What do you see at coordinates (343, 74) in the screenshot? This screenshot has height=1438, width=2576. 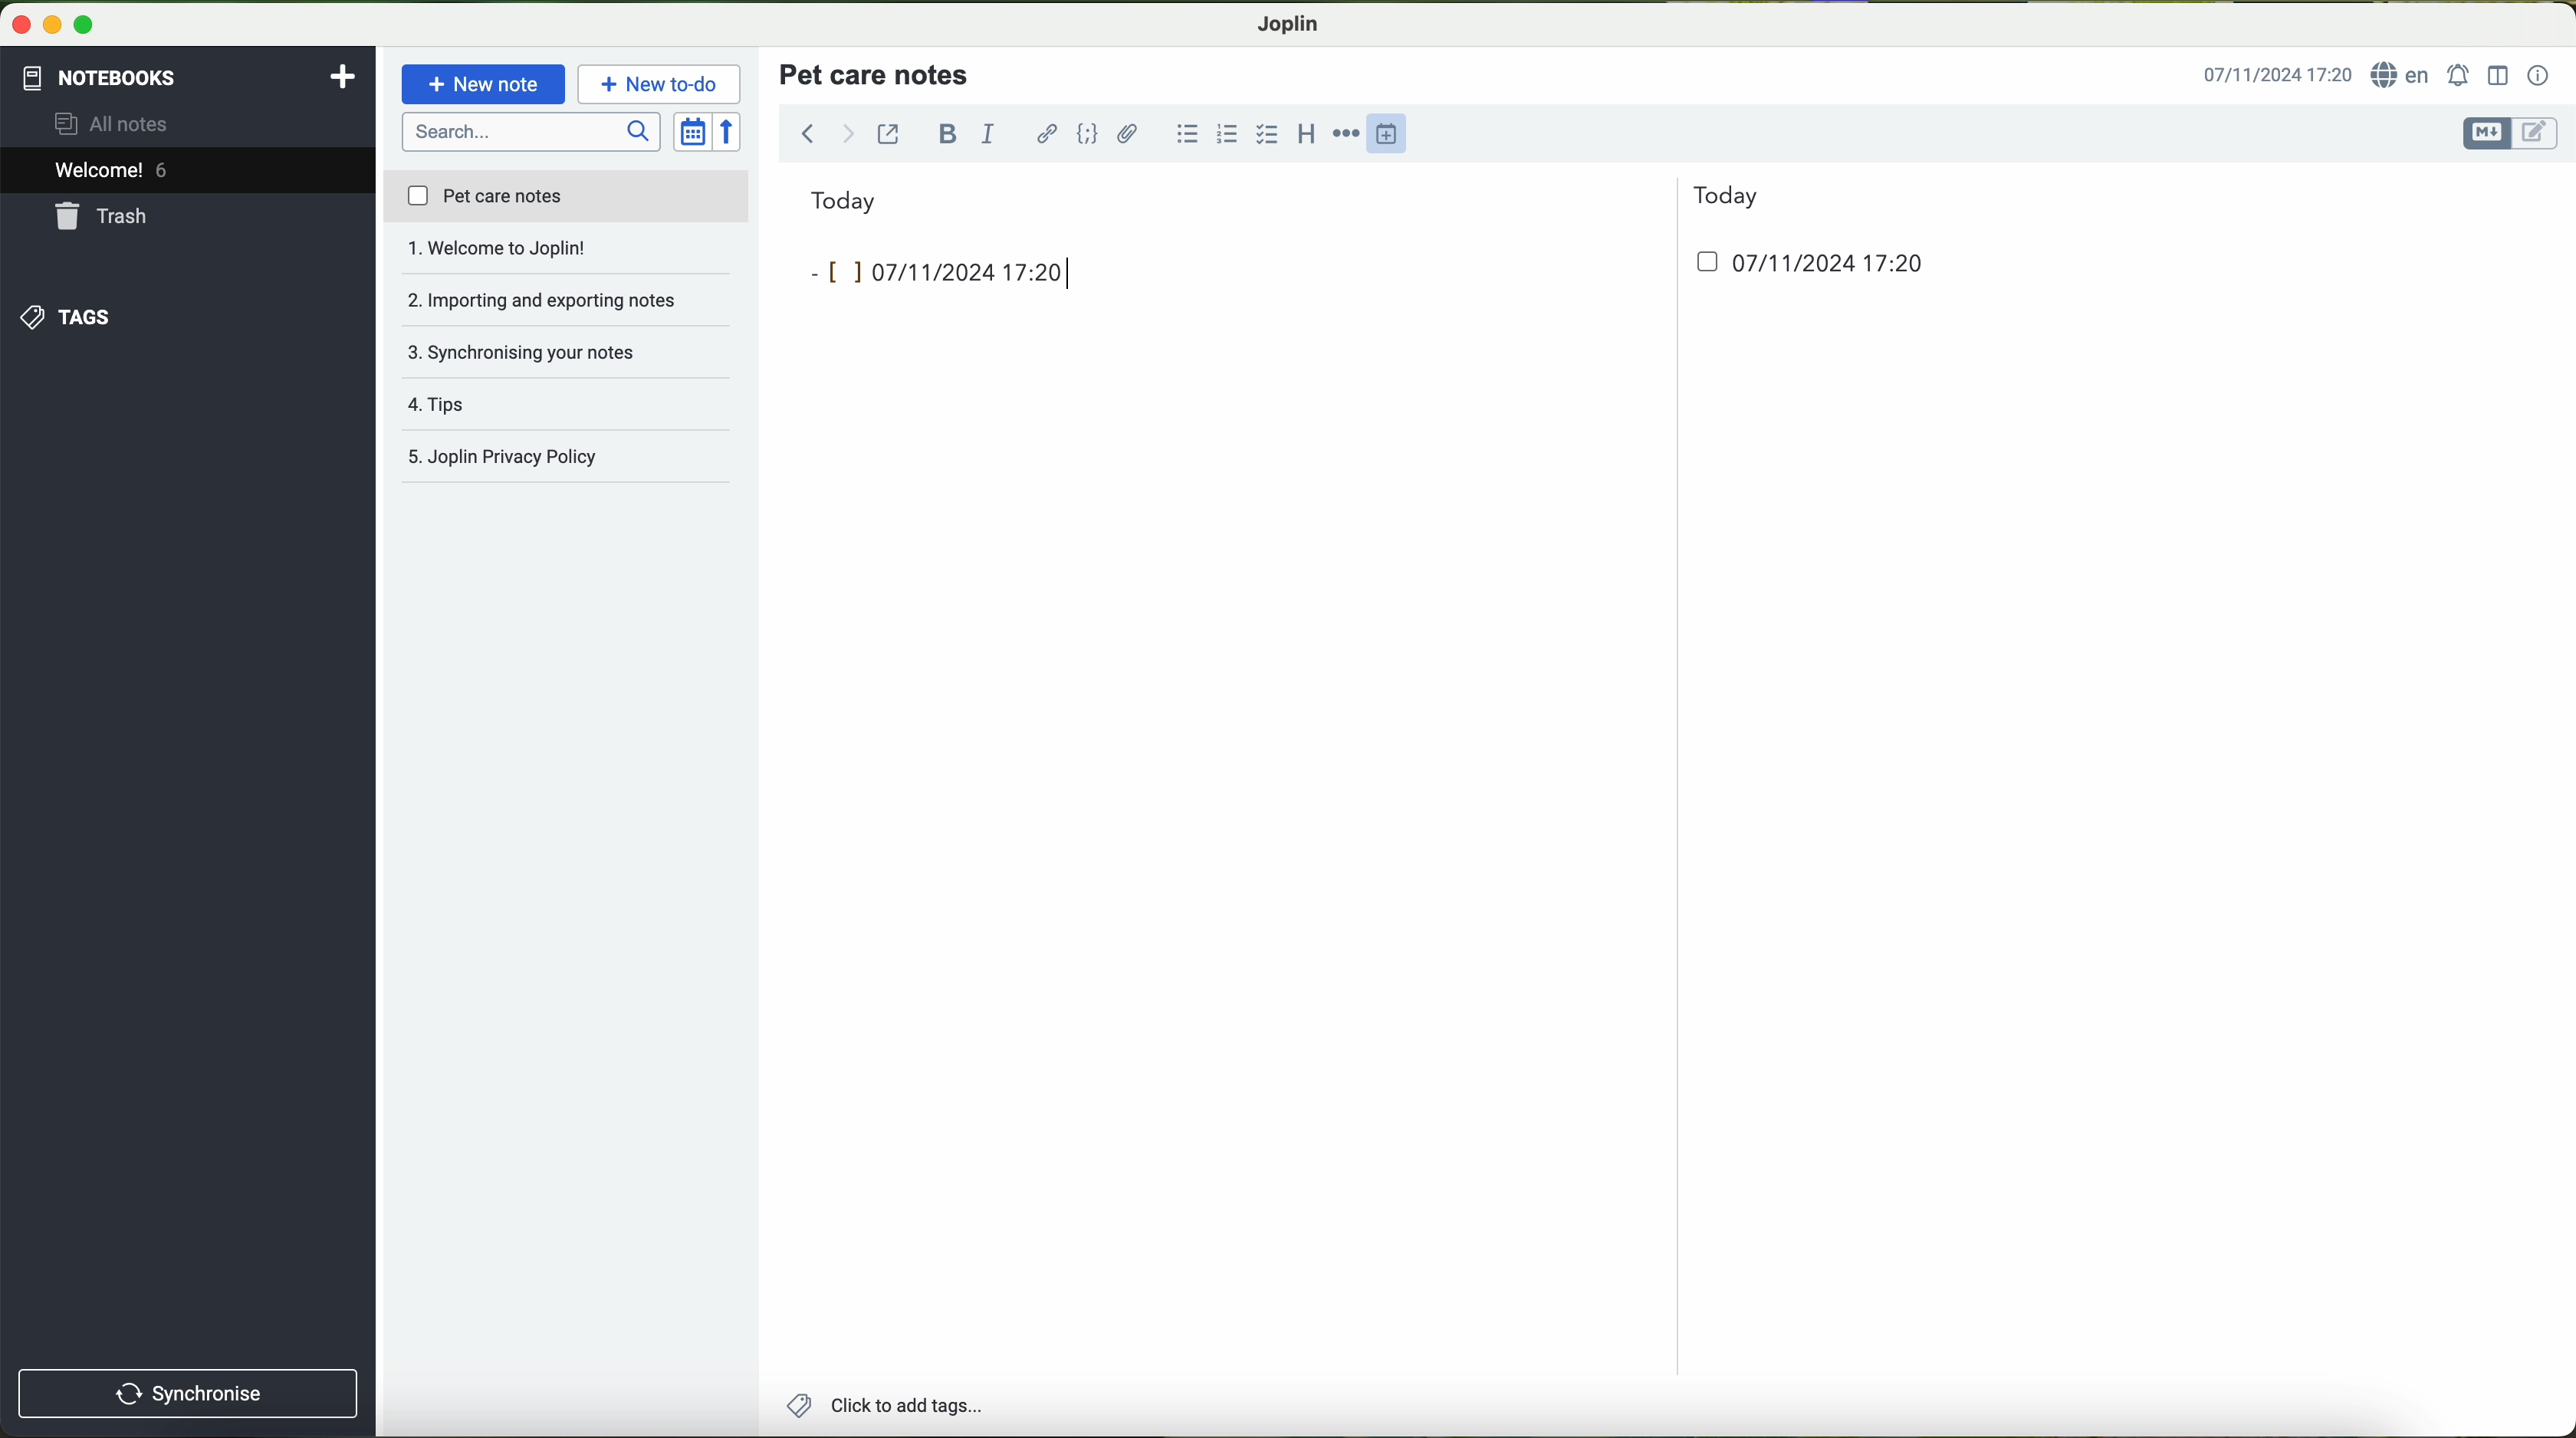 I see `add` at bounding box center [343, 74].